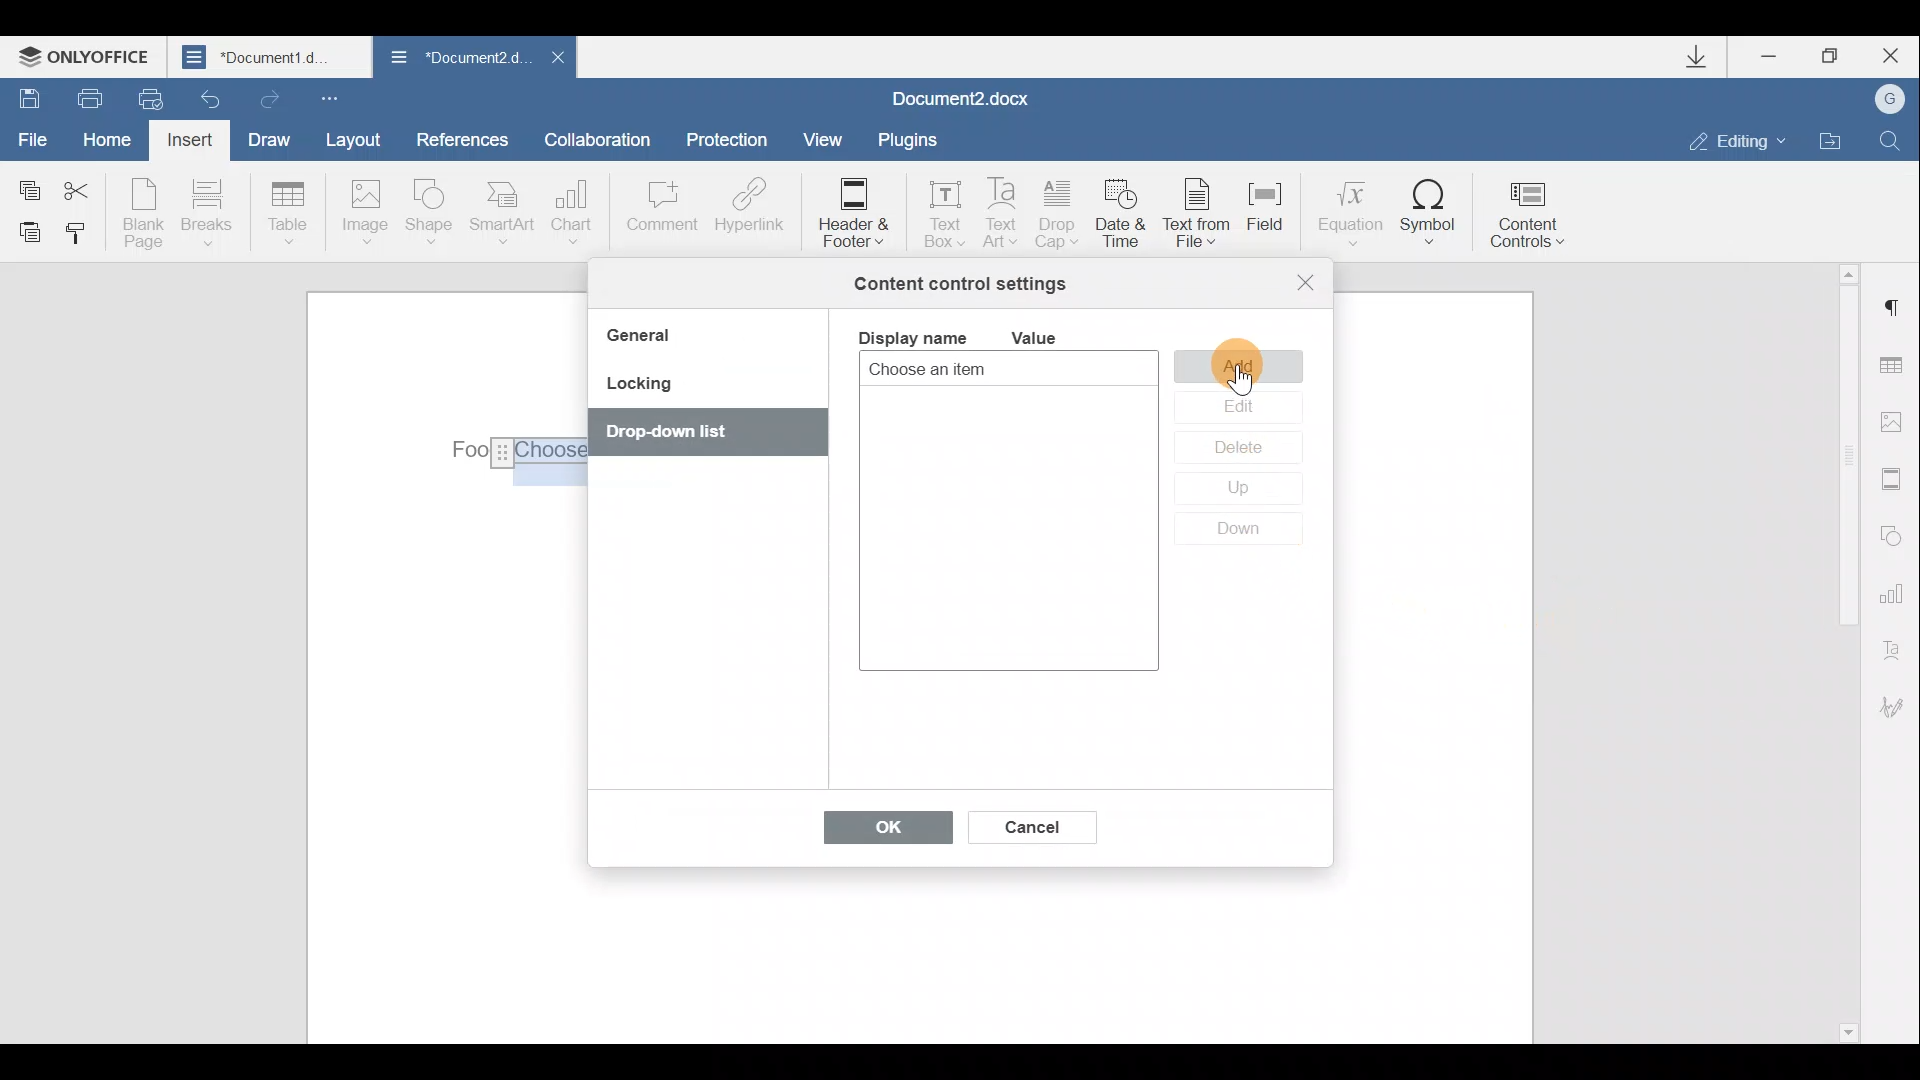 The image size is (1920, 1080). I want to click on , so click(1244, 383).